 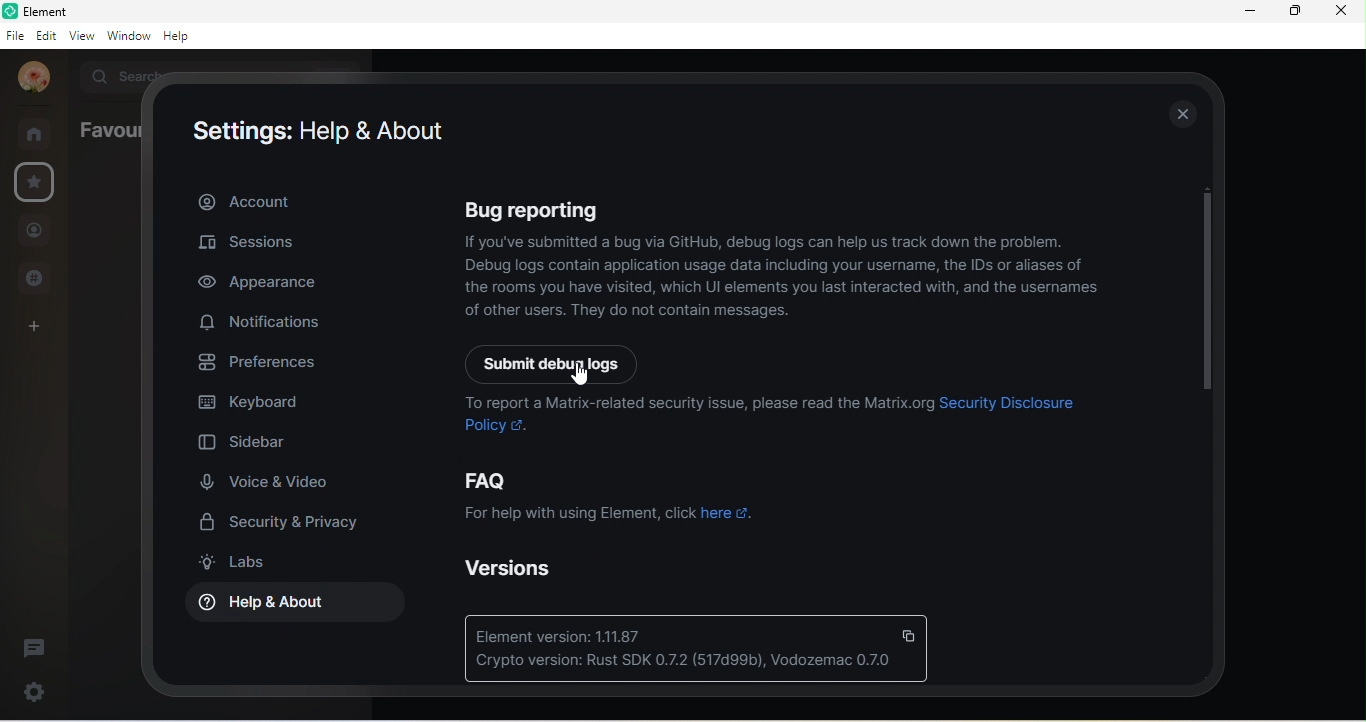 What do you see at coordinates (1184, 114) in the screenshot?
I see `close` at bounding box center [1184, 114].